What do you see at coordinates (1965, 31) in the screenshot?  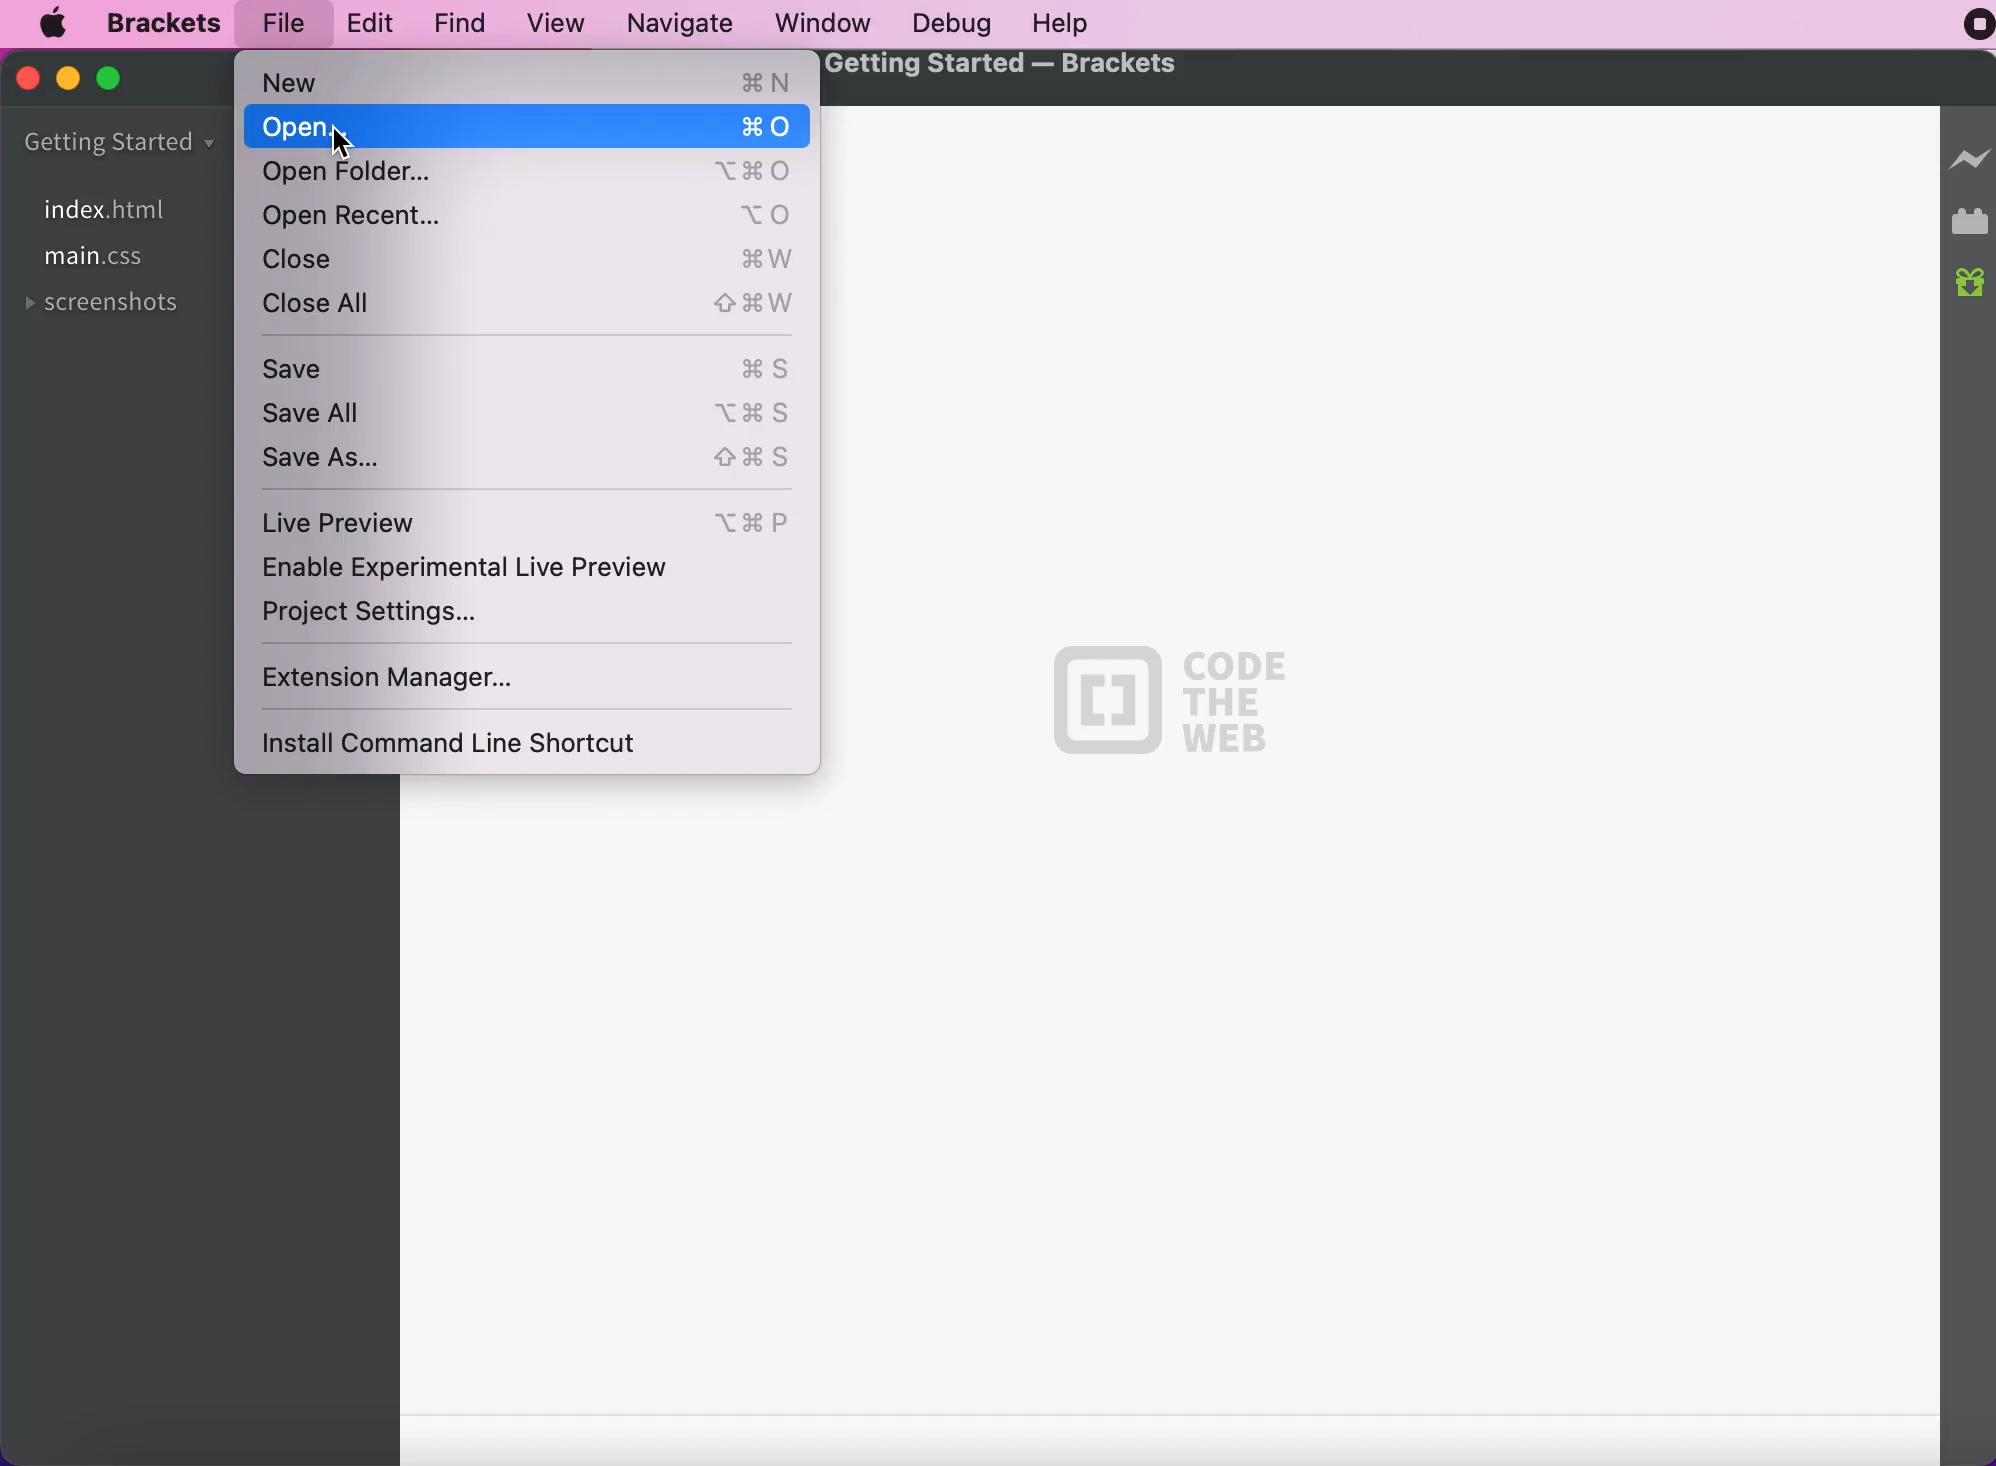 I see `recording stopped` at bounding box center [1965, 31].